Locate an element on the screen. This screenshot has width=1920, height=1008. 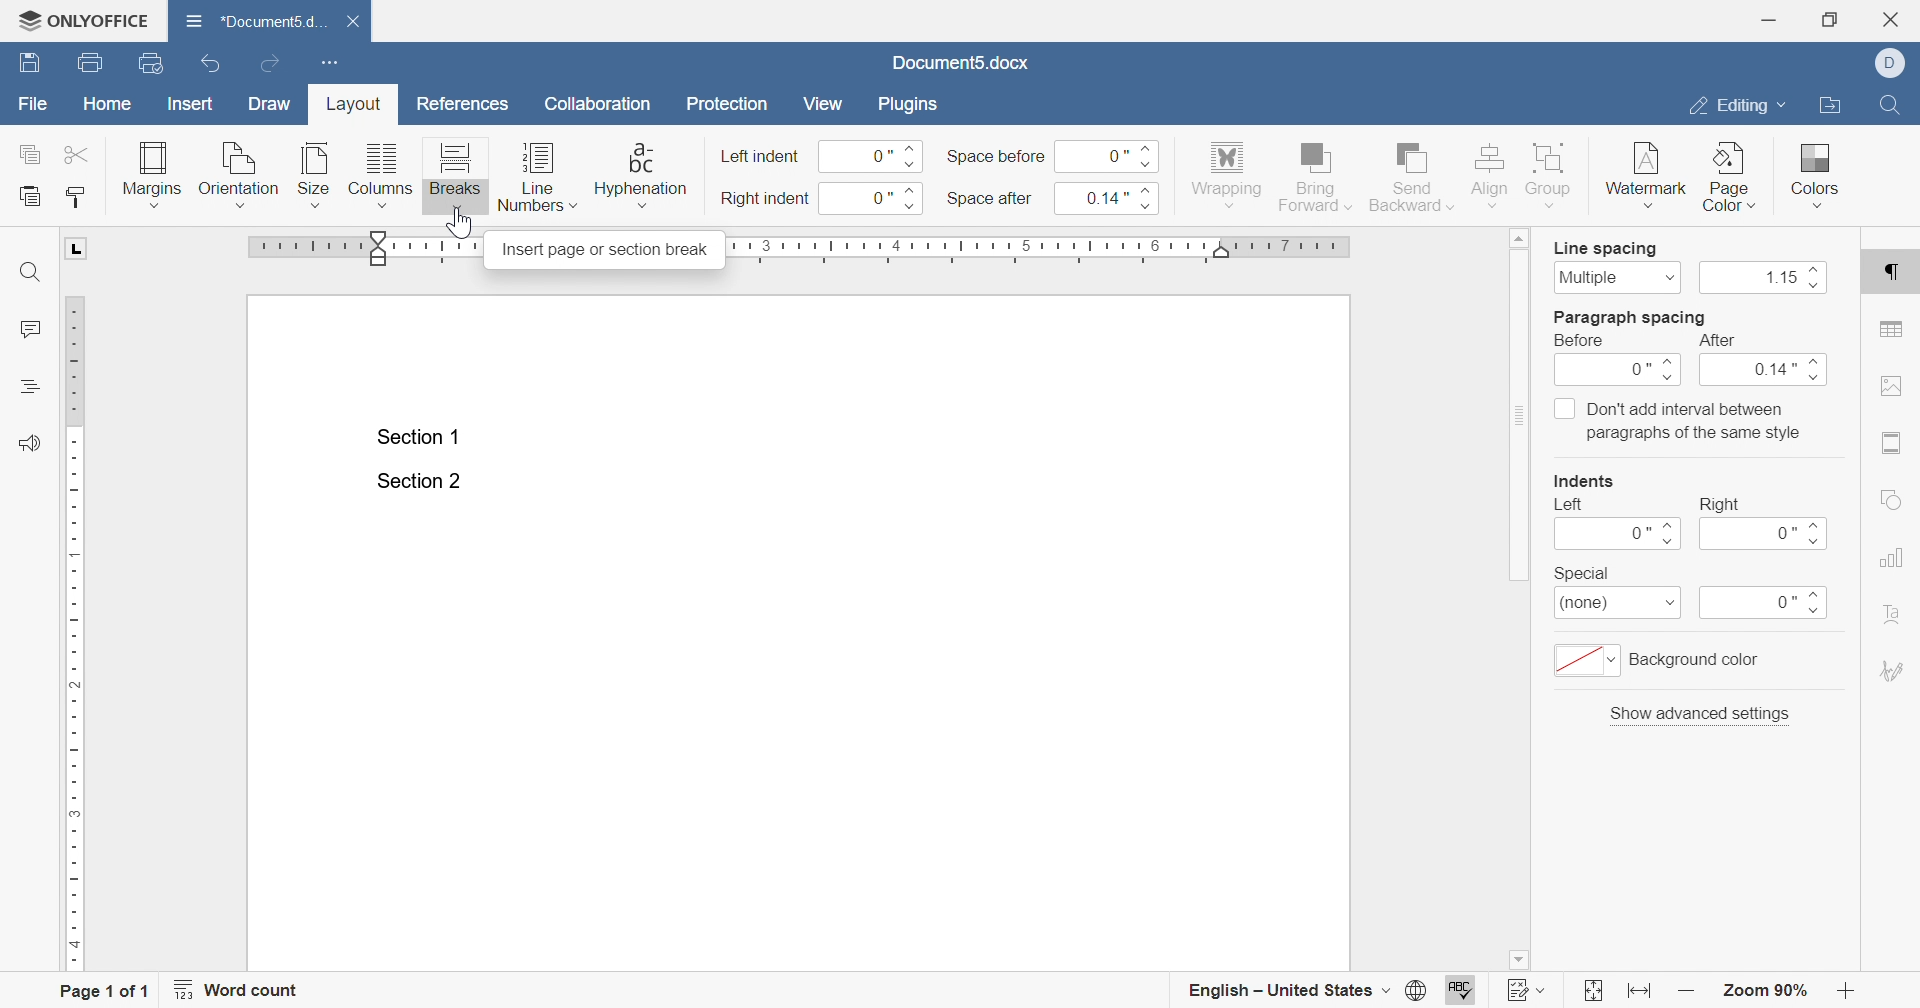
open file location is located at coordinates (1830, 106).